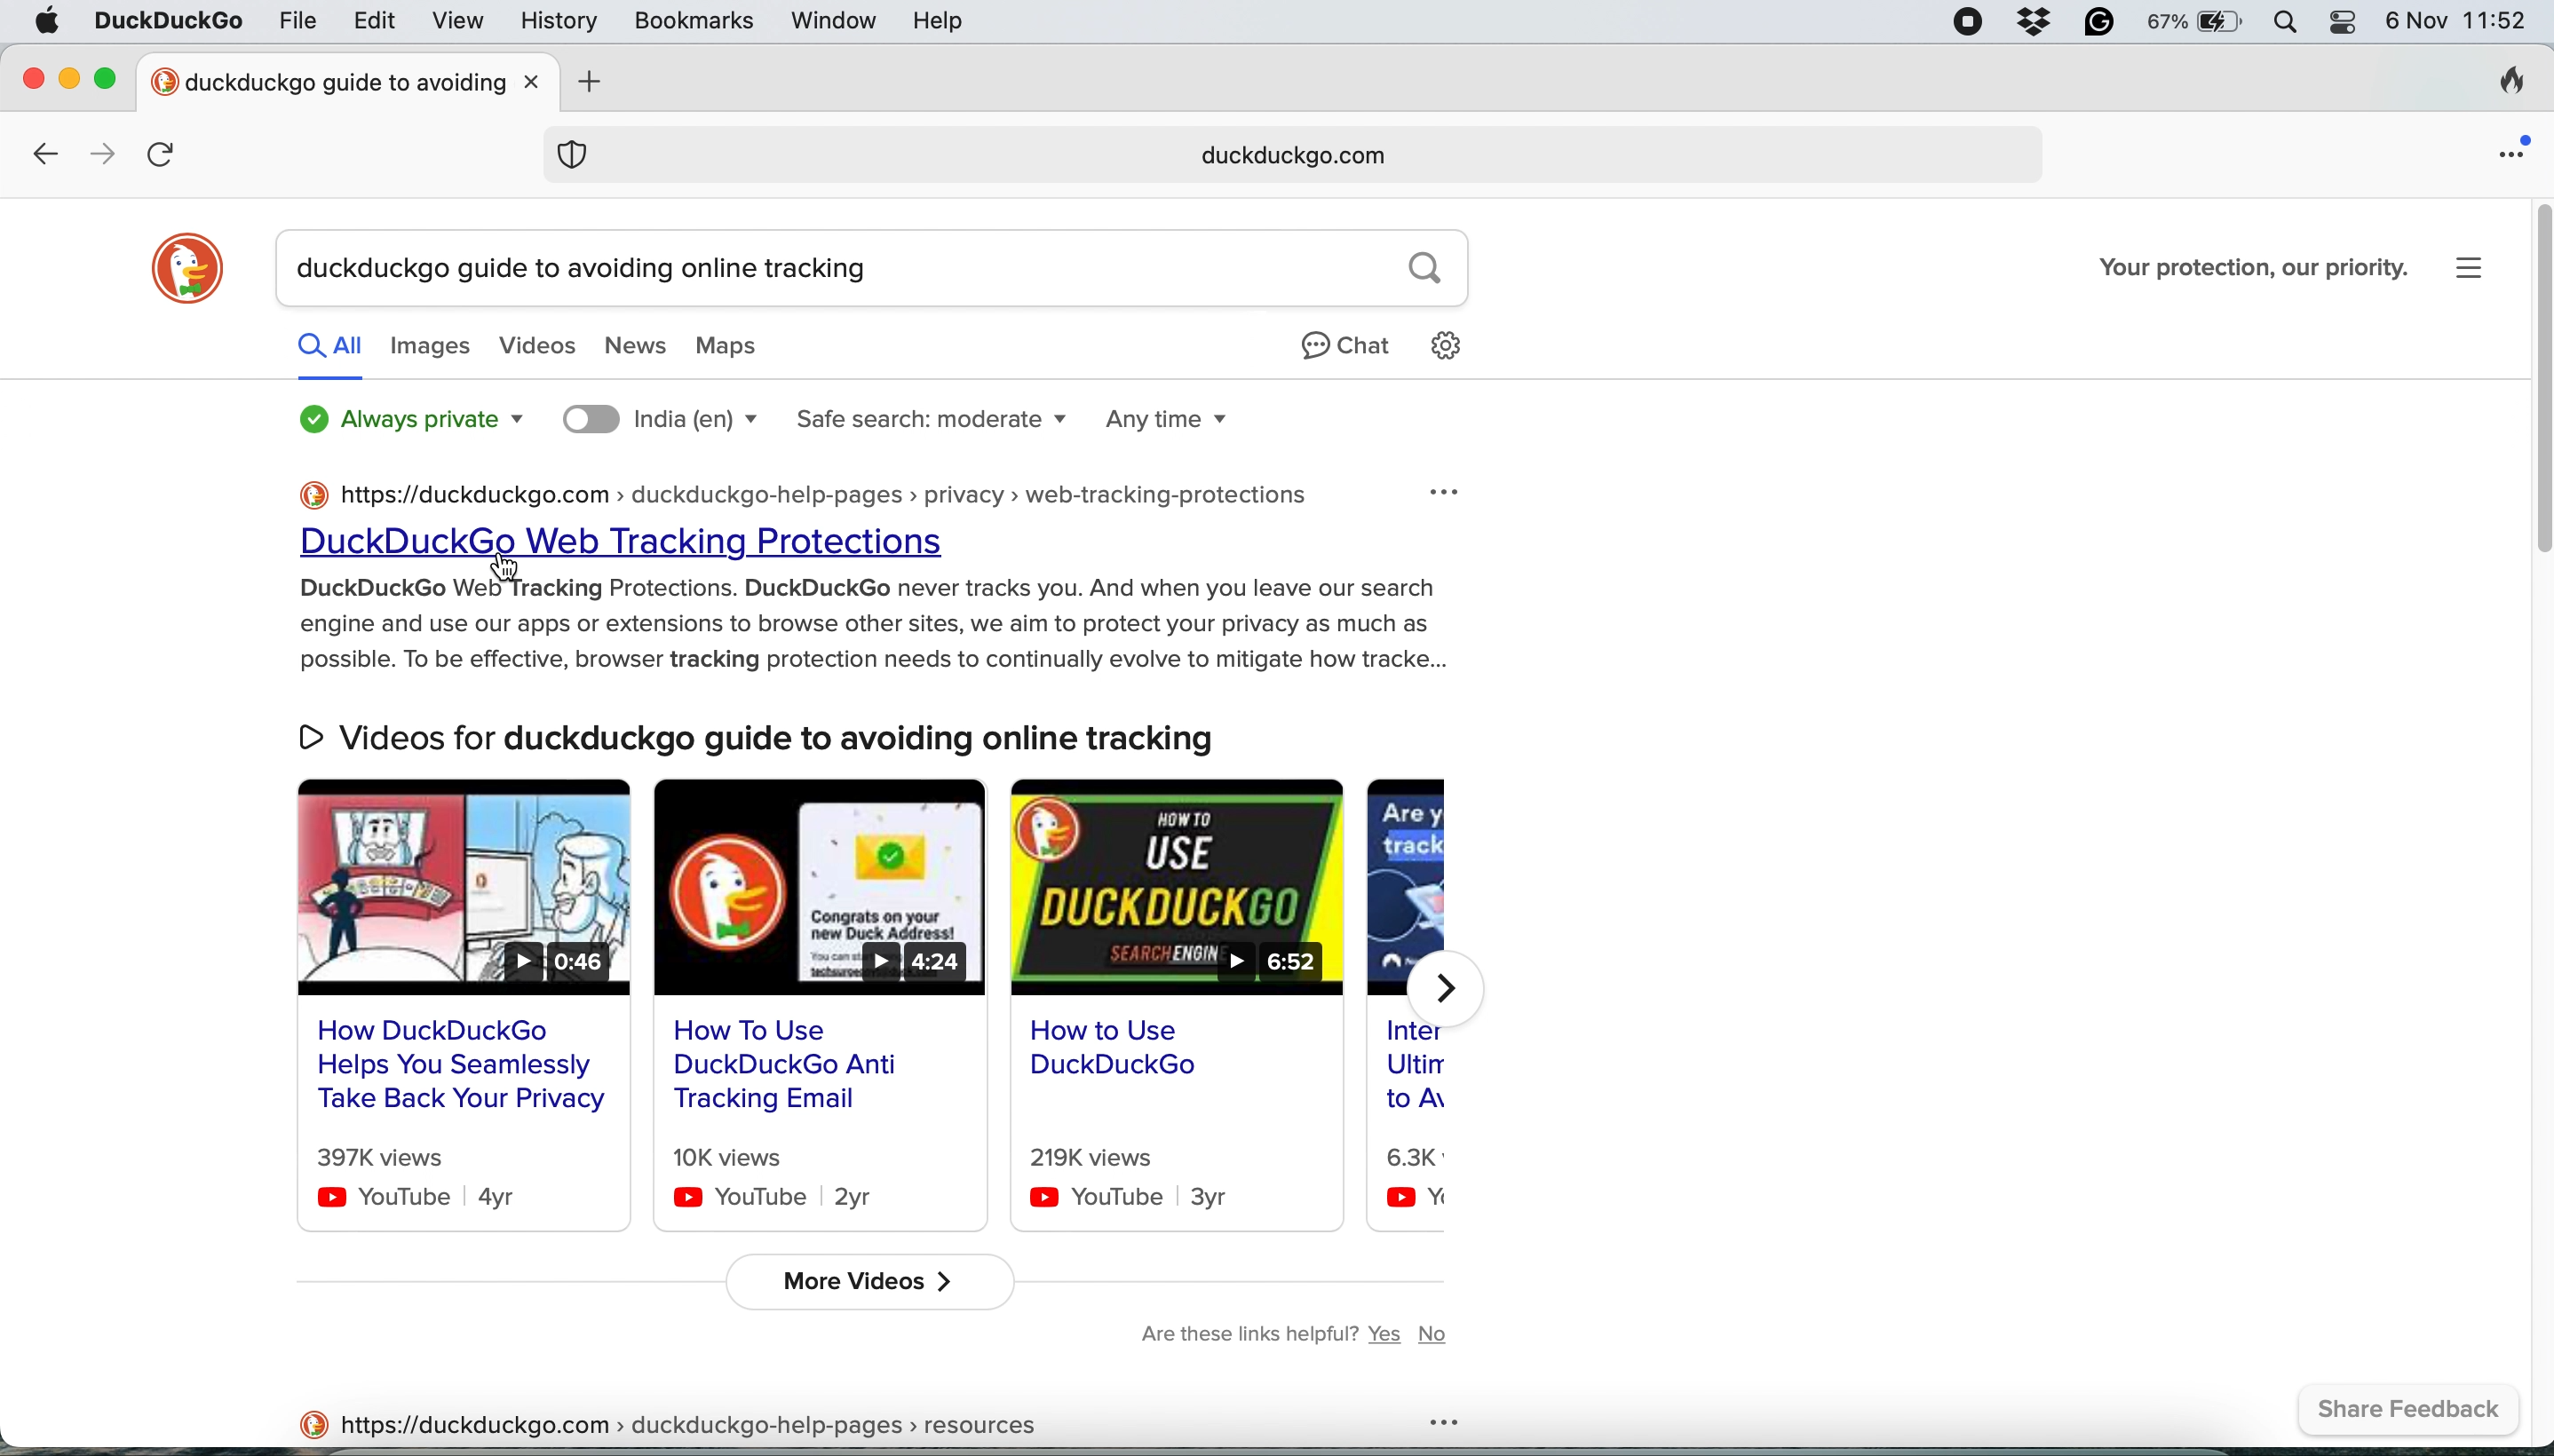  What do you see at coordinates (2403, 1415) in the screenshot?
I see `share feedback` at bounding box center [2403, 1415].